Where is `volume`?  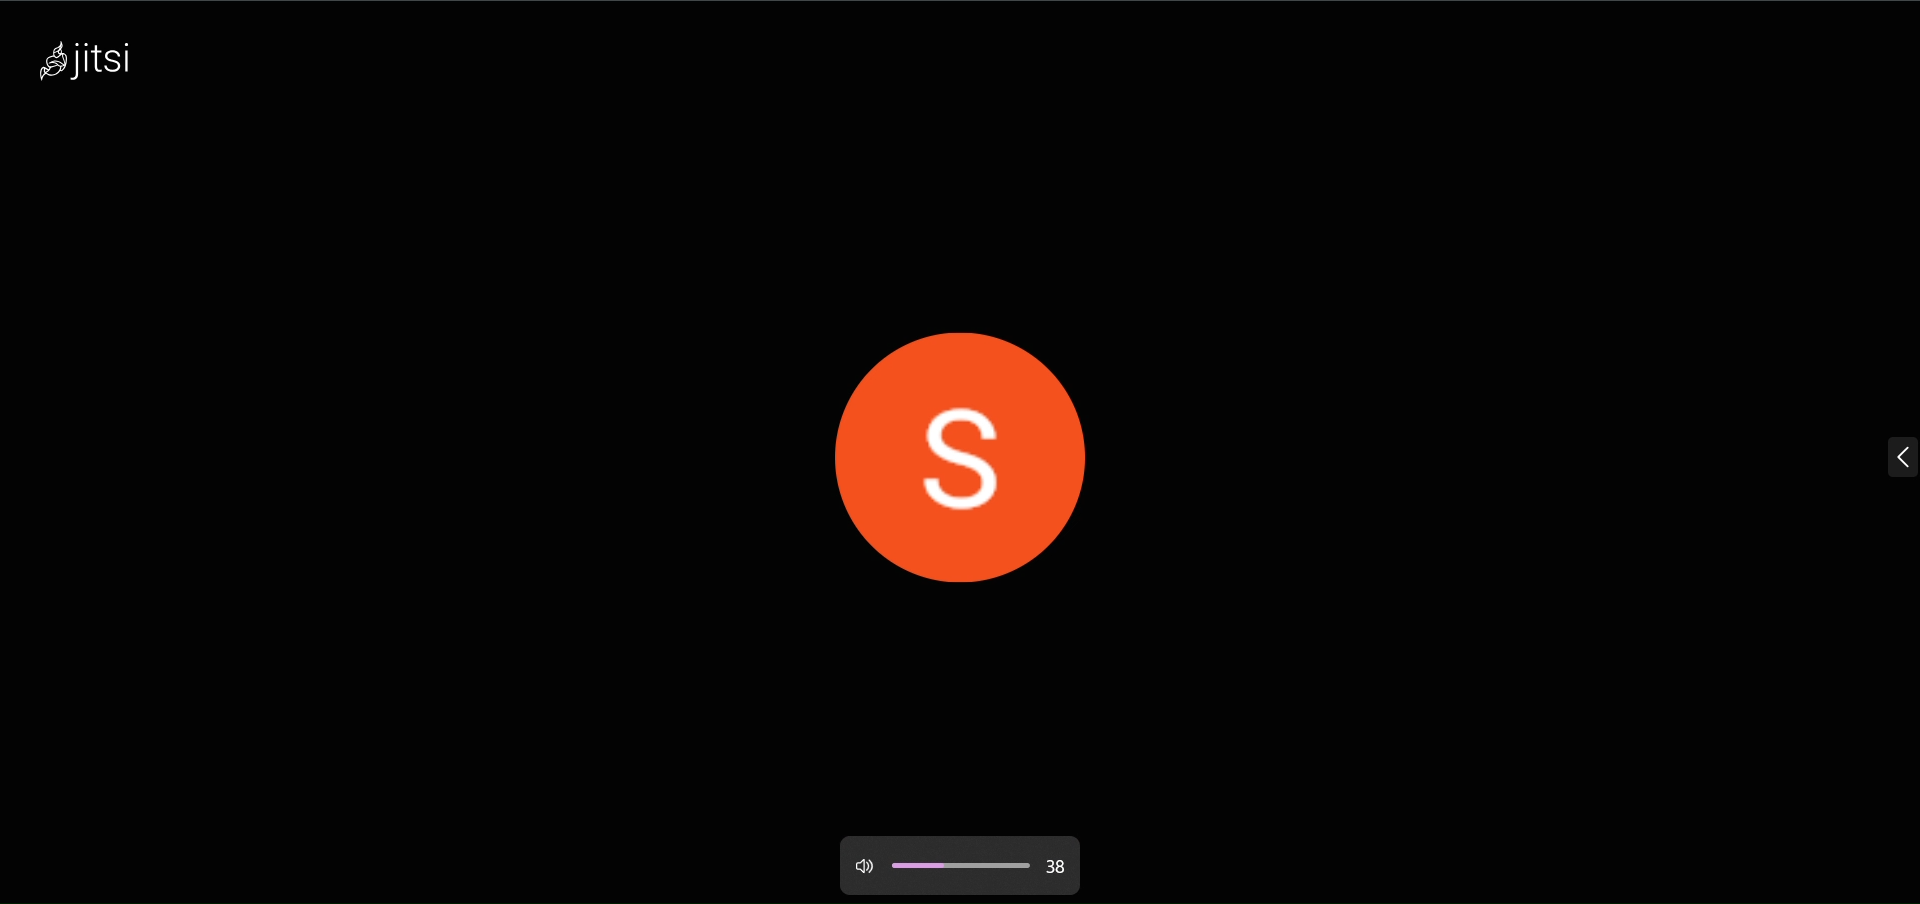
volume is located at coordinates (956, 863).